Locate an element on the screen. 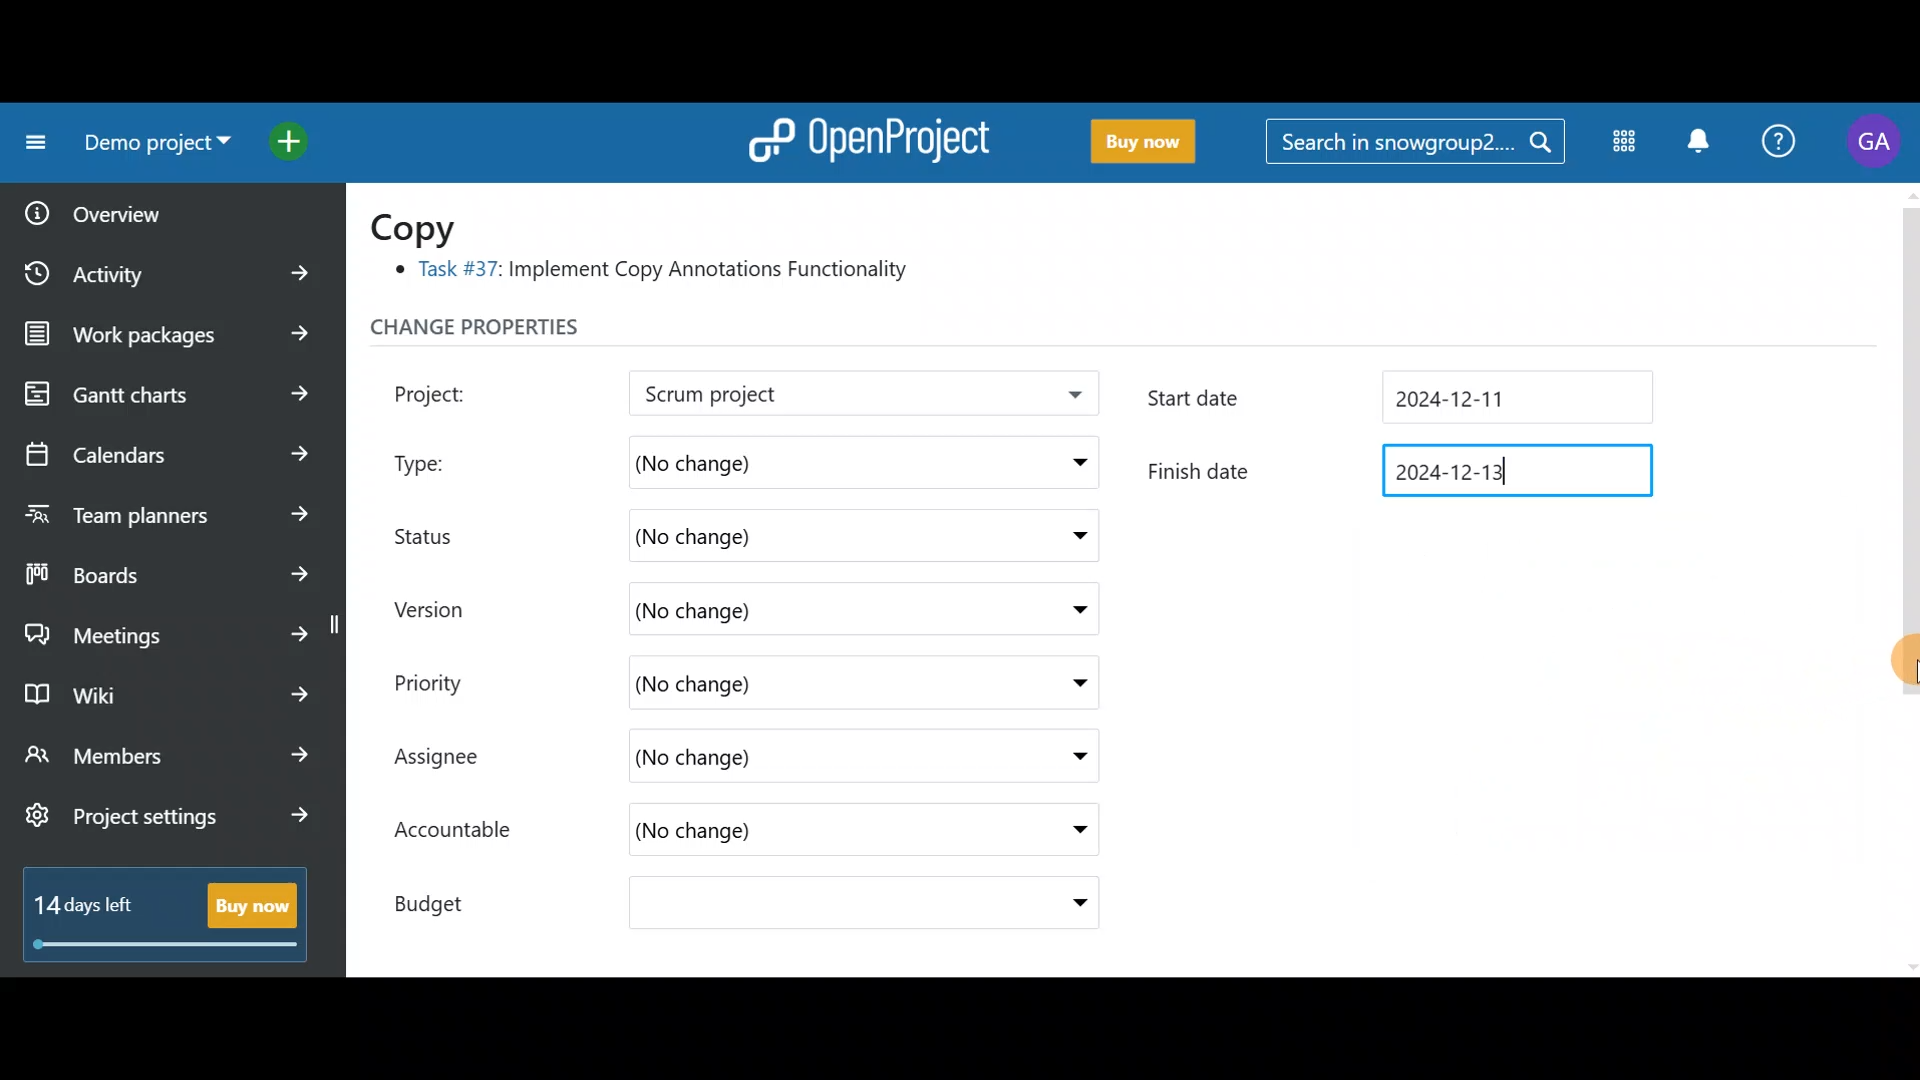 The height and width of the screenshot is (1080, 1920). Version drop down is located at coordinates (1070, 608).